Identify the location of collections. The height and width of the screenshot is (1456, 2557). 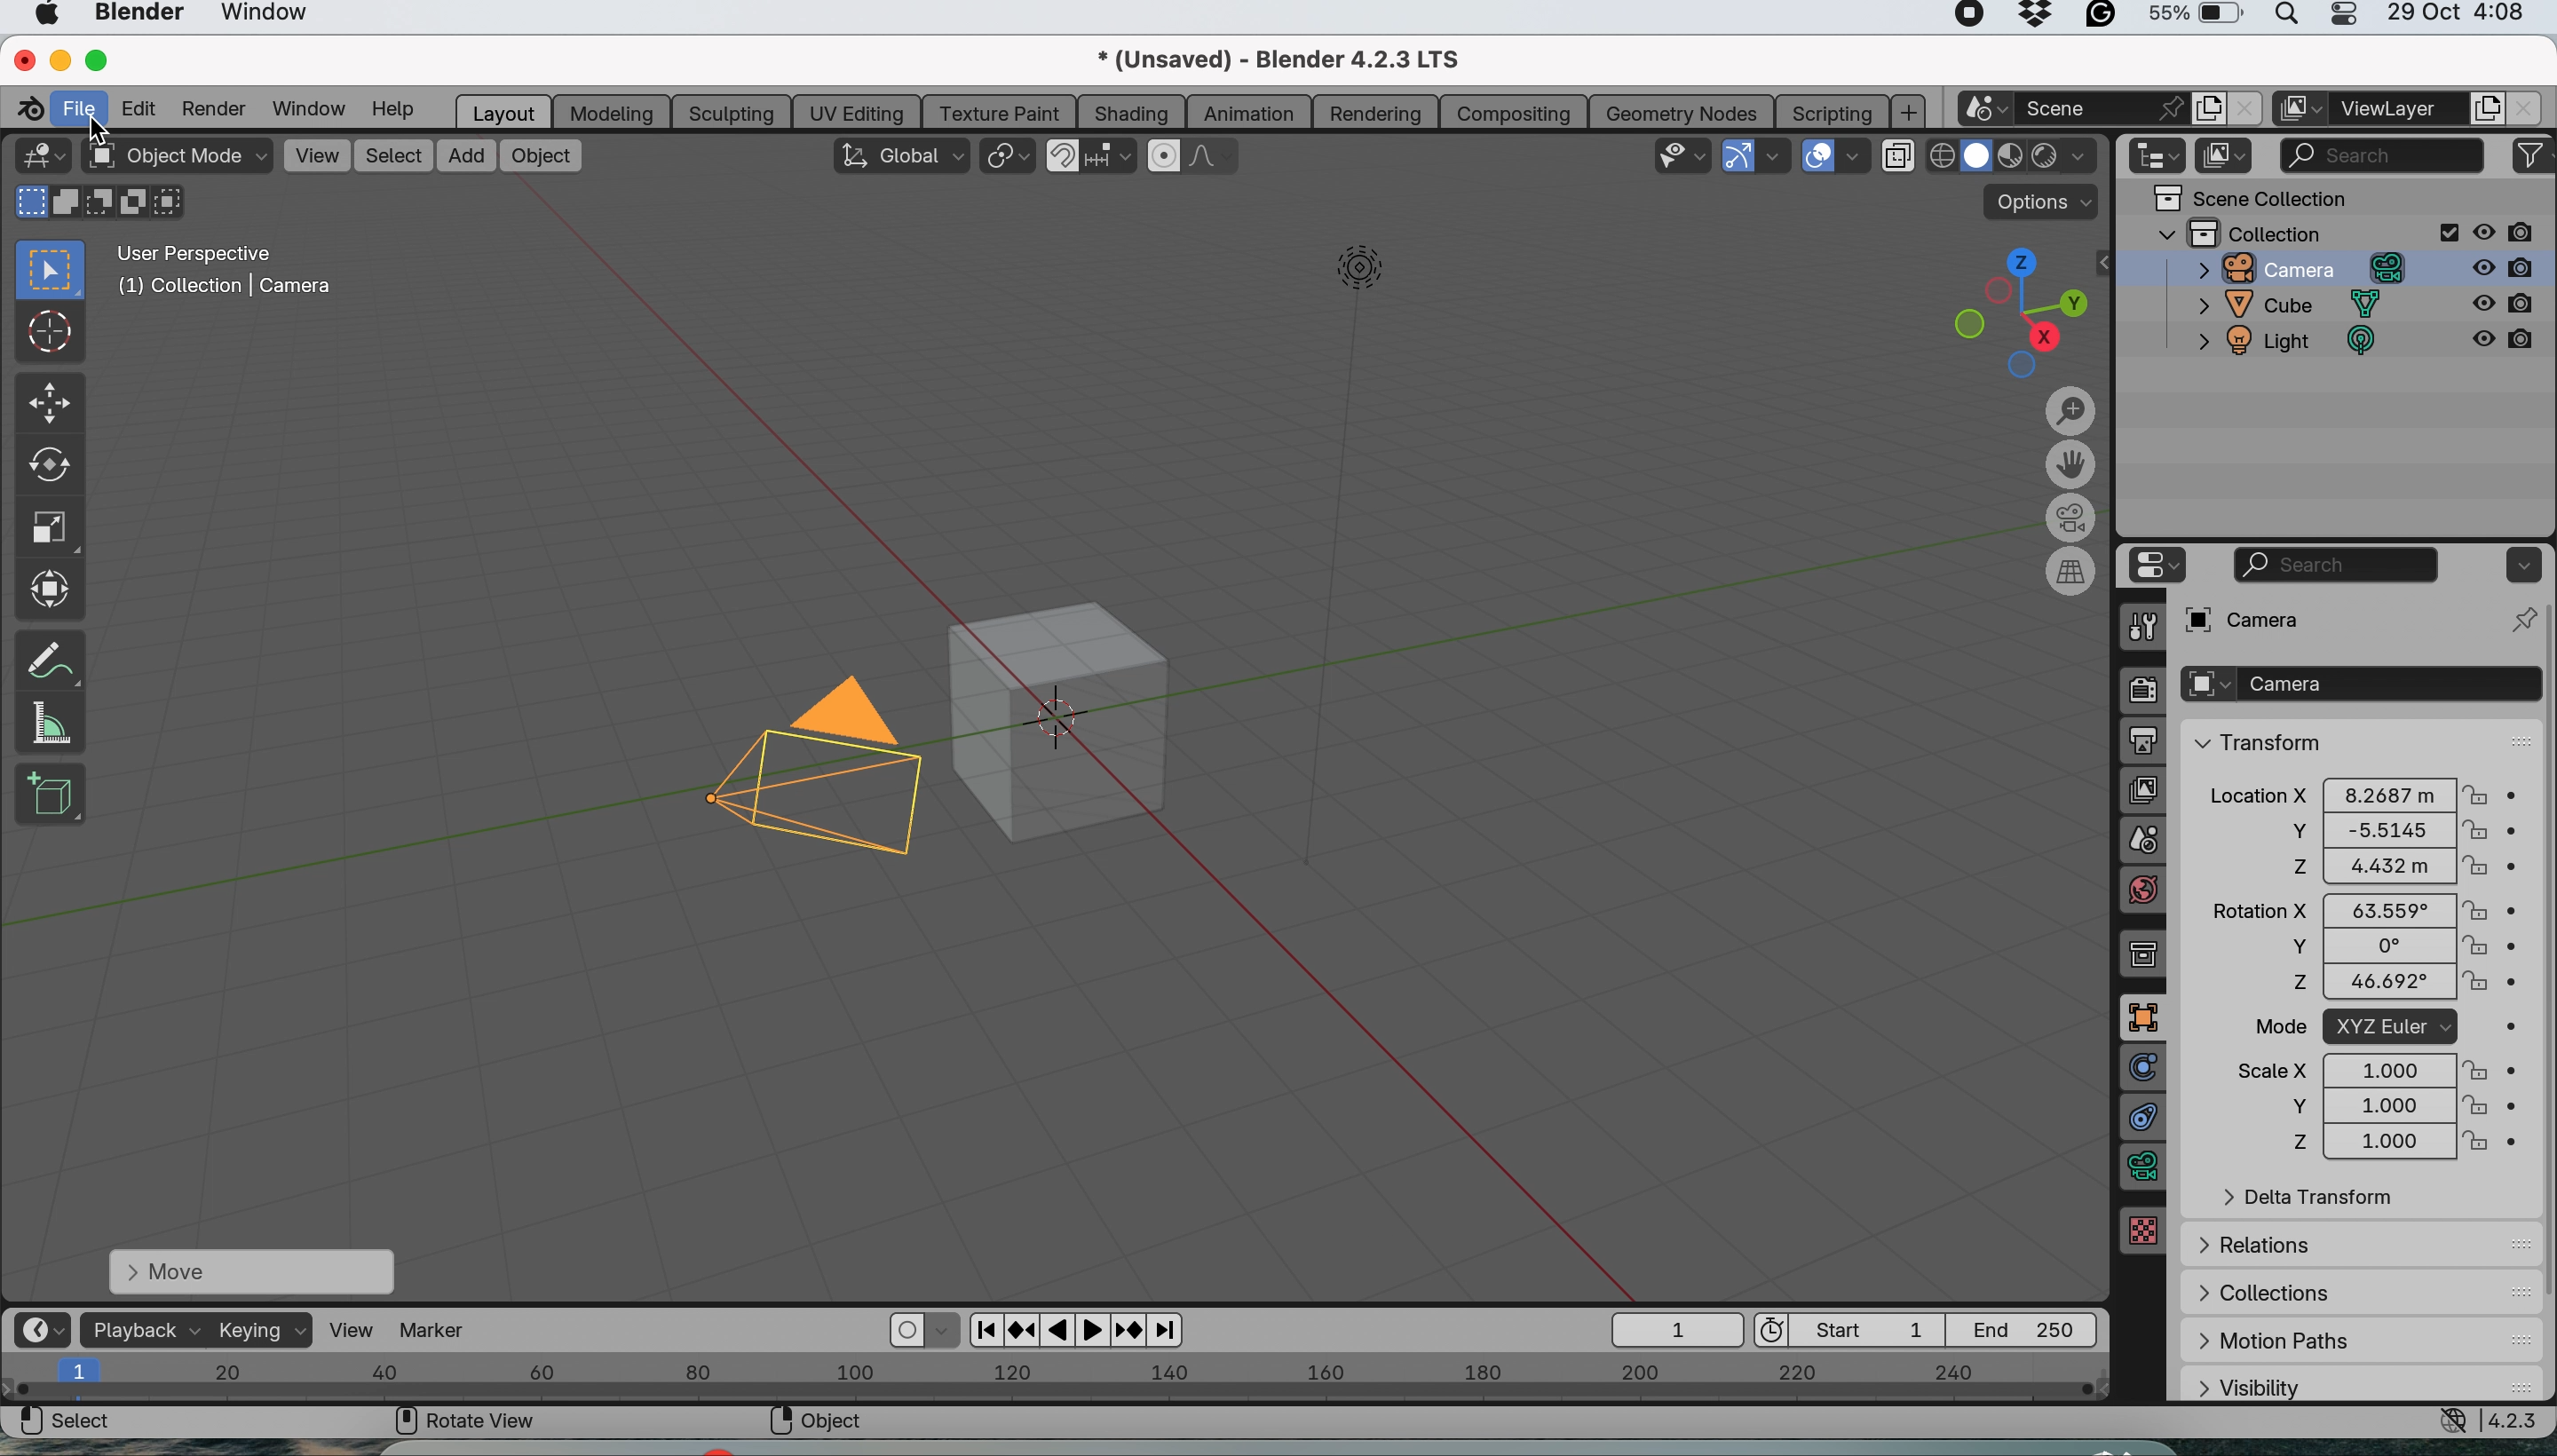
(2275, 1288).